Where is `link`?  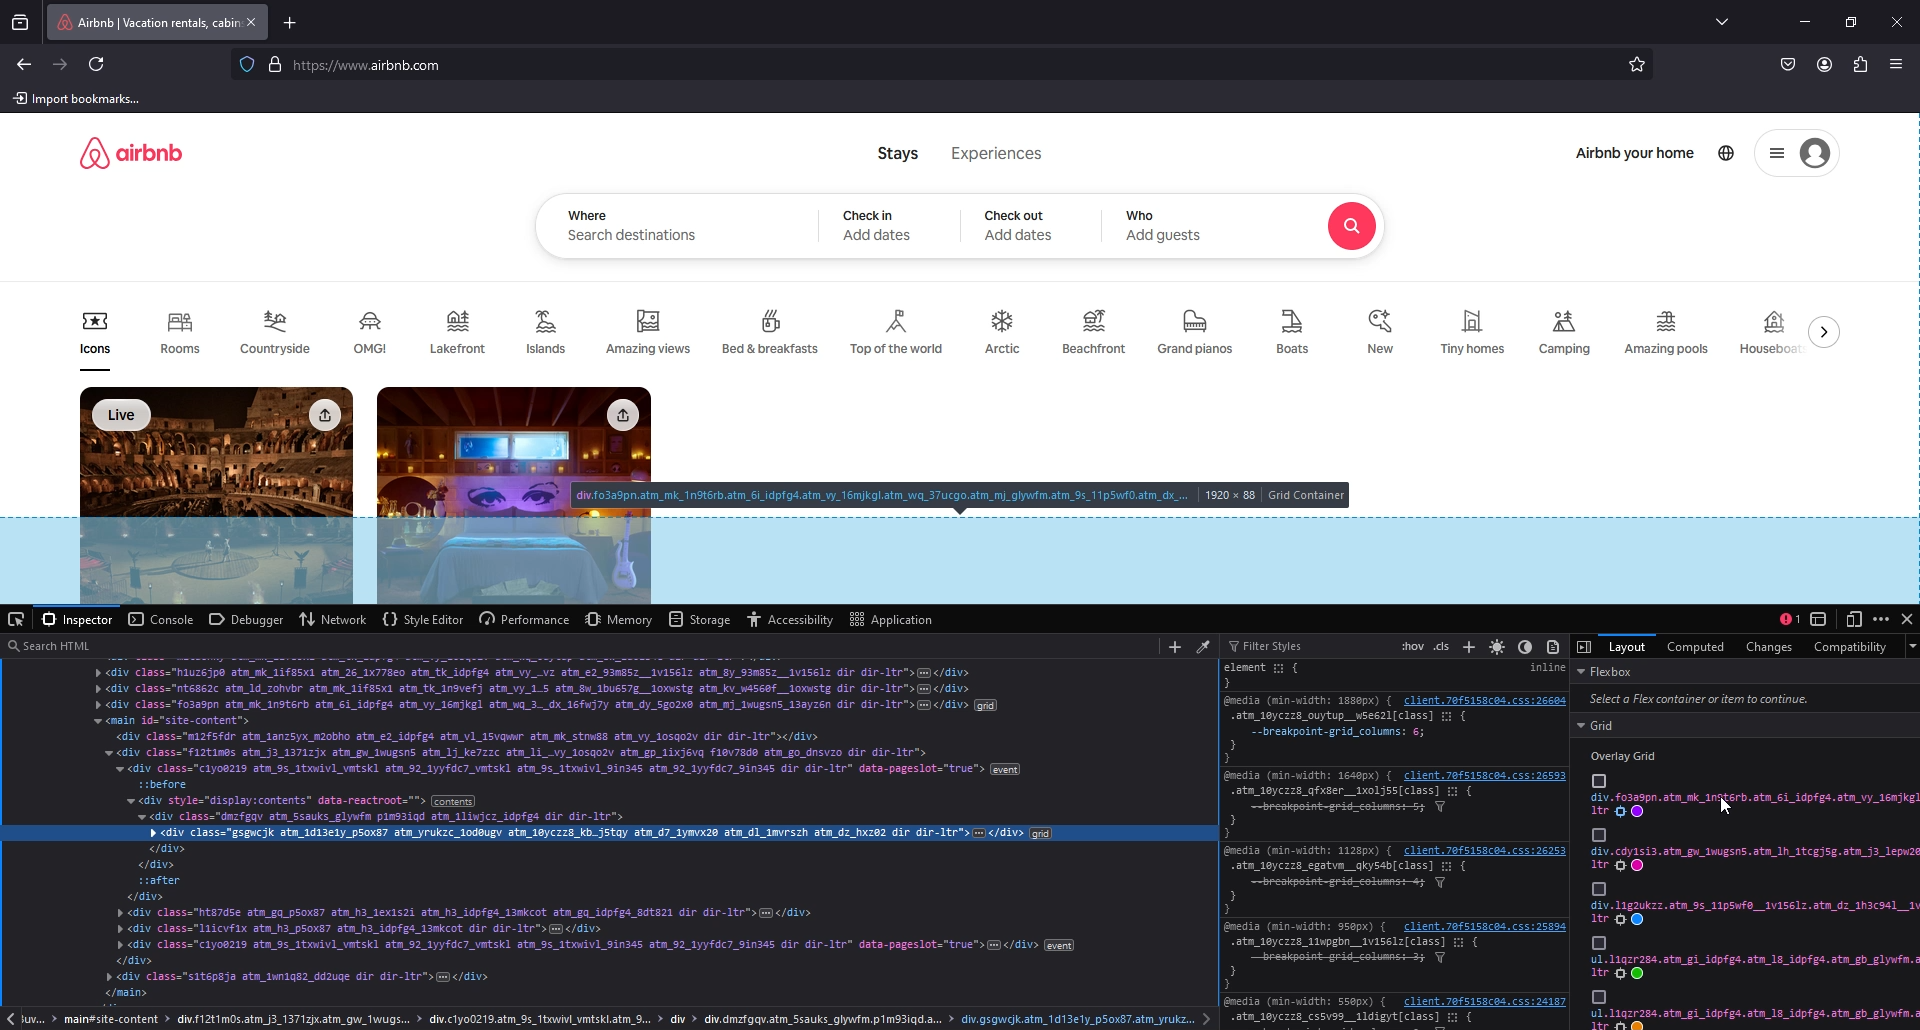 link is located at coordinates (1485, 927).